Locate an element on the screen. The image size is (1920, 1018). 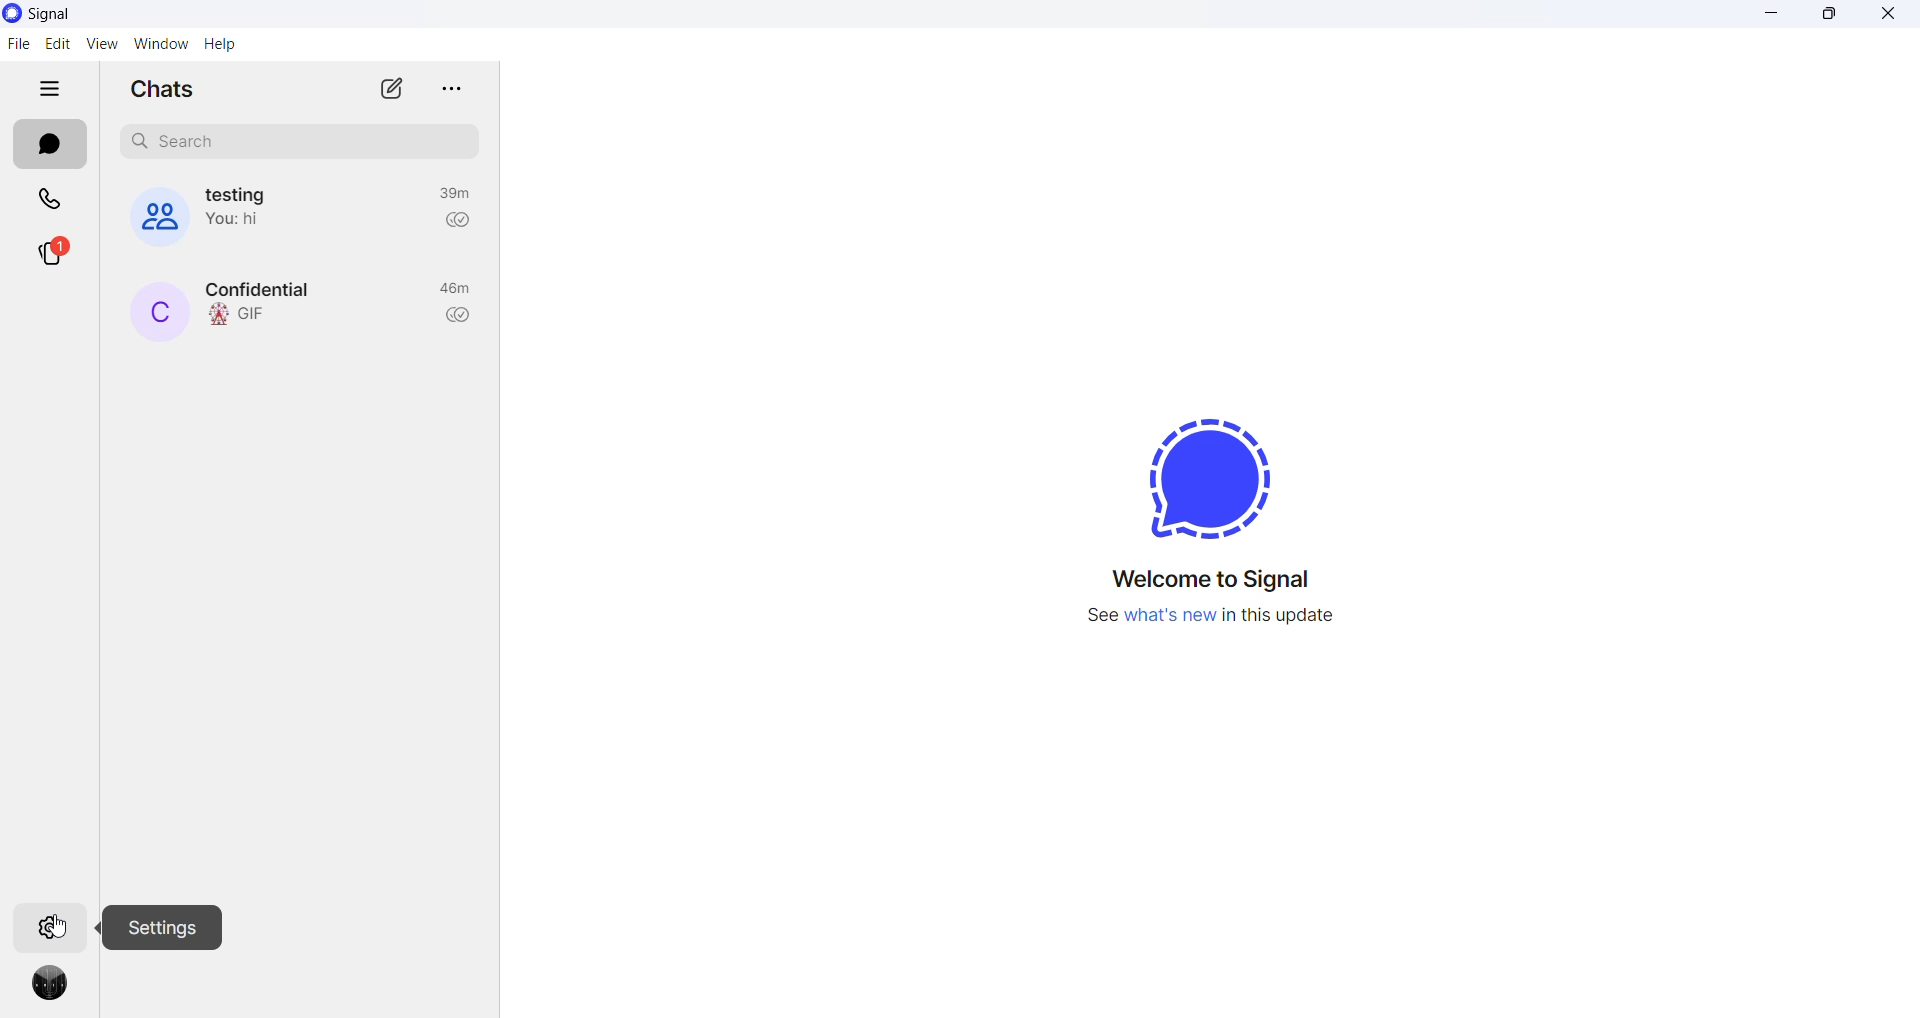
help is located at coordinates (218, 44).